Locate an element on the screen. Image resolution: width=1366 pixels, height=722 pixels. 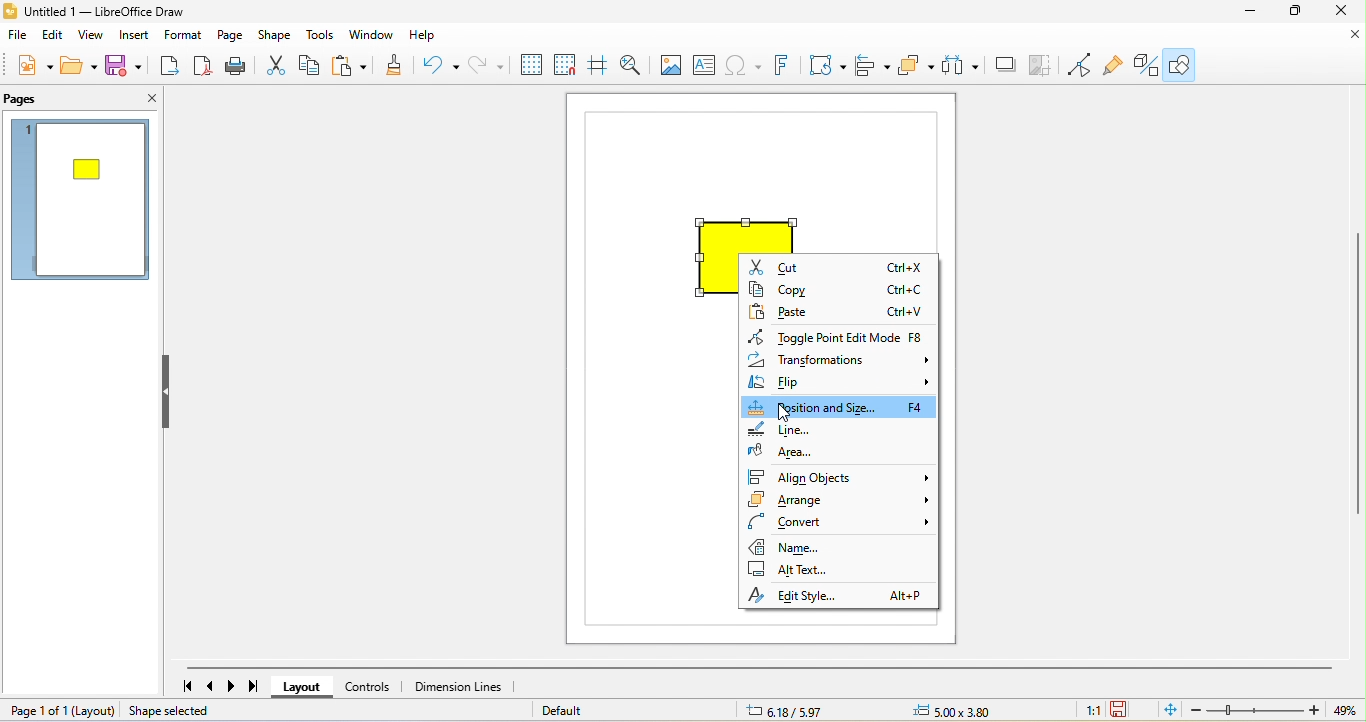
close is located at coordinates (1344, 14).